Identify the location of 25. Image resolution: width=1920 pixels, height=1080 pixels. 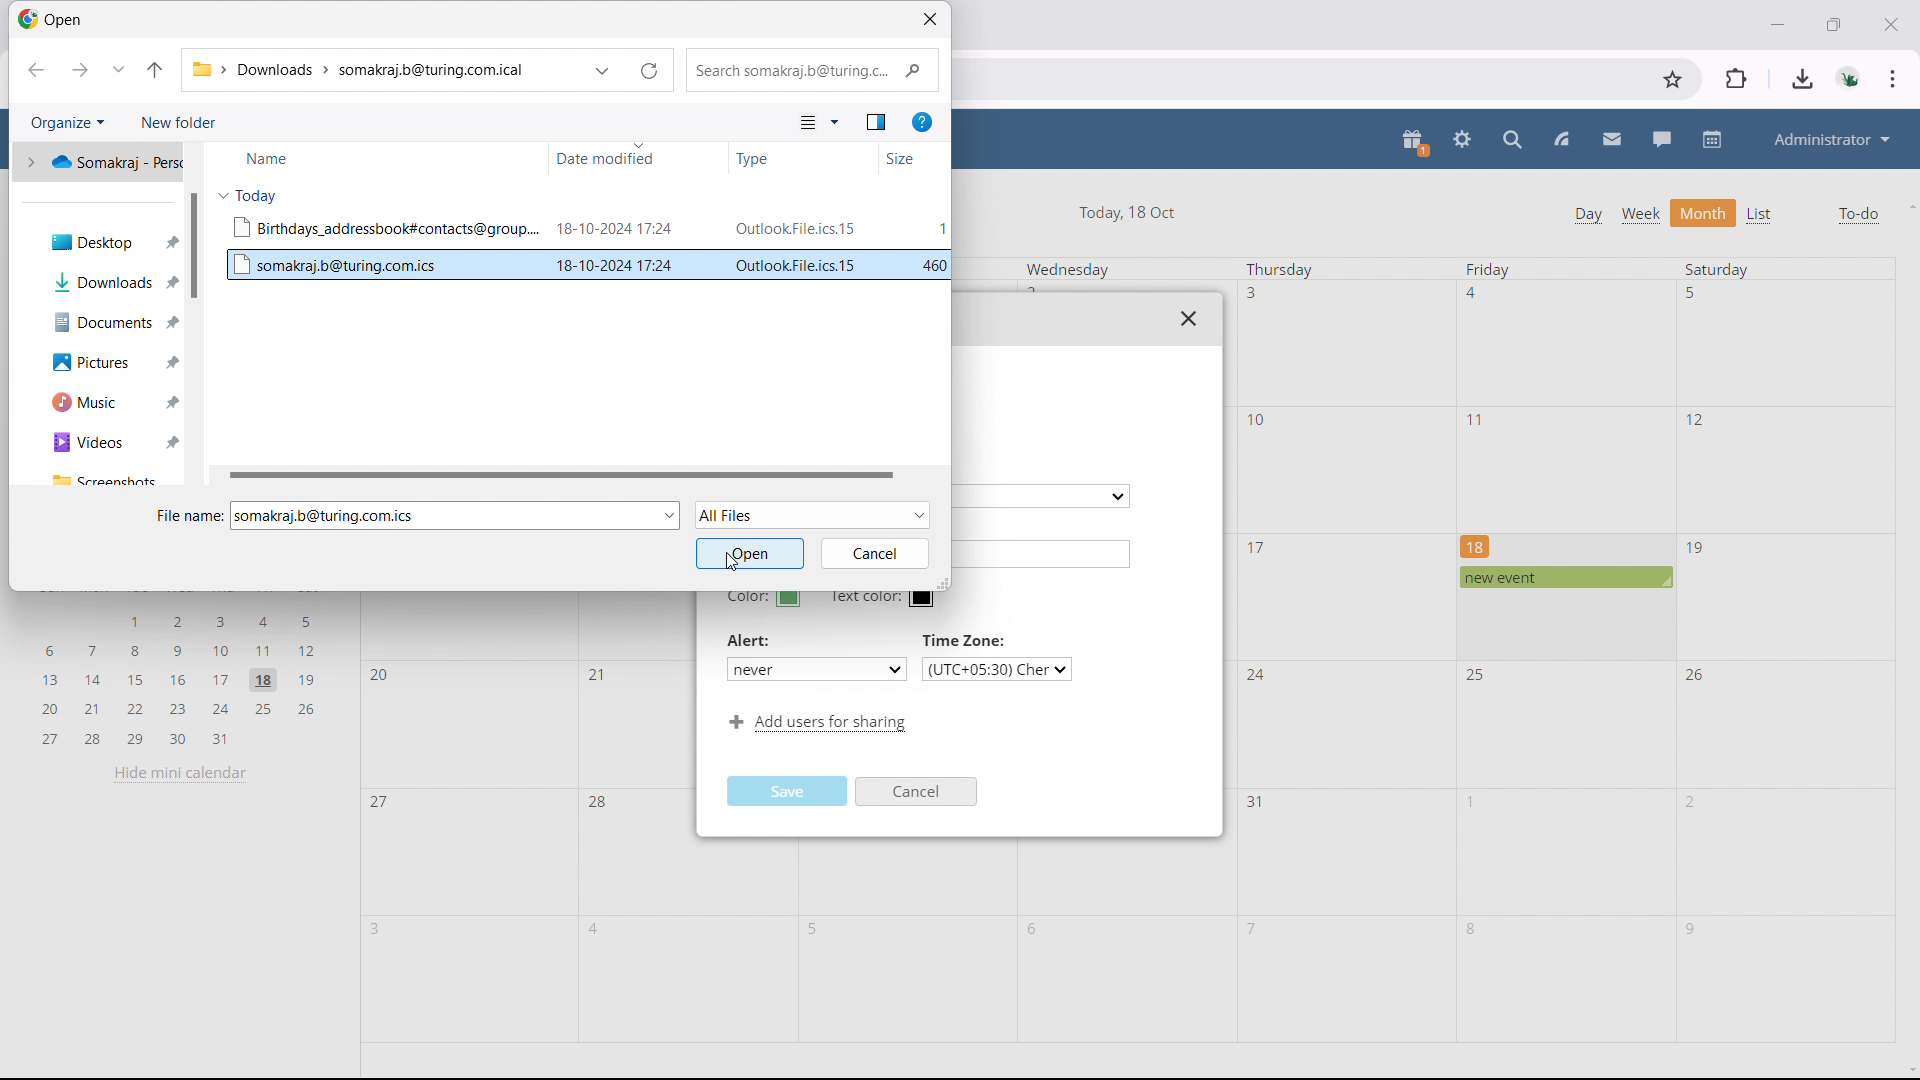
(1479, 675).